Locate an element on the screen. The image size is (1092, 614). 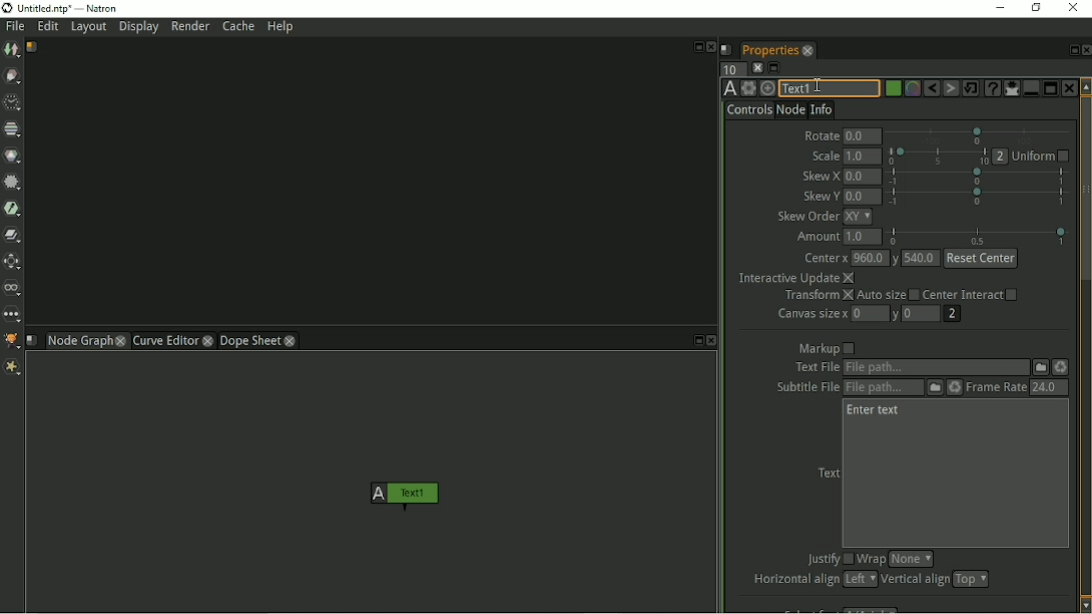
selection bar is located at coordinates (979, 135).